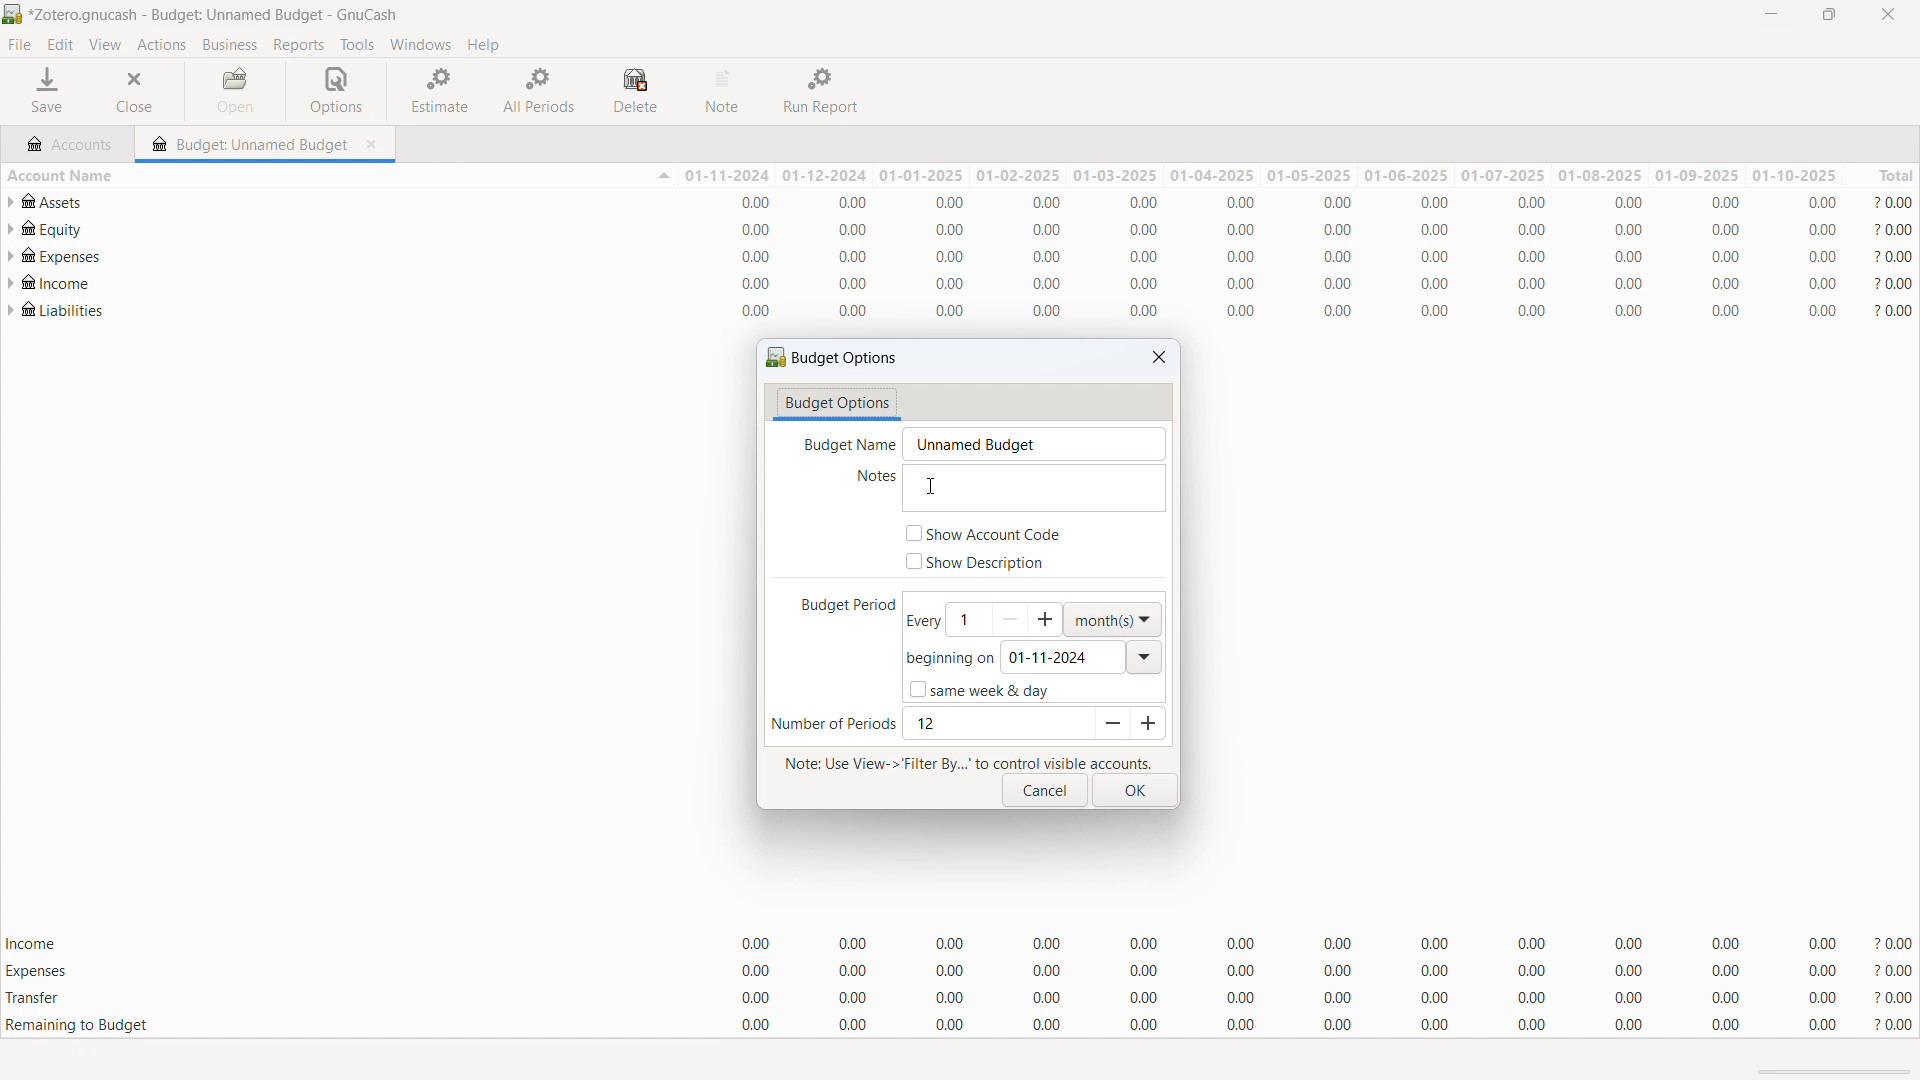  What do you see at coordinates (823, 91) in the screenshot?
I see `run report` at bounding box center [823, 91].